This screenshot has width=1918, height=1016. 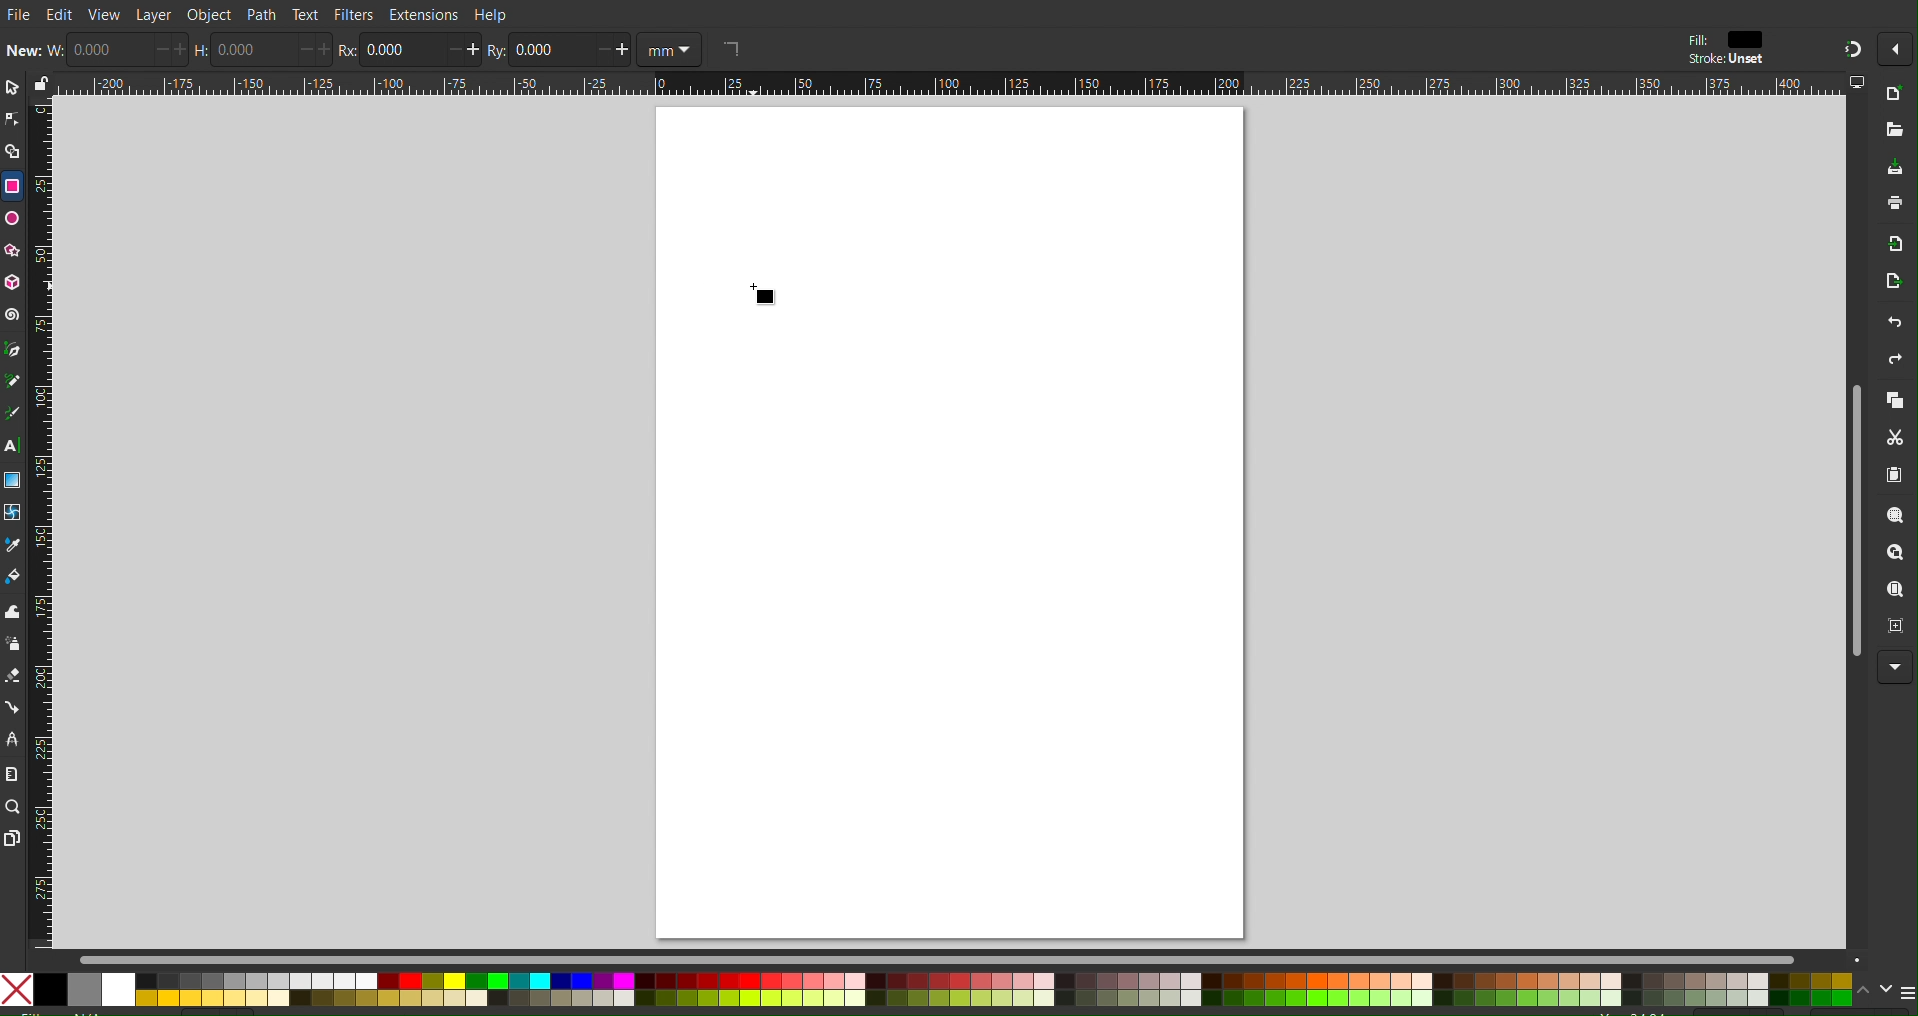 I want to click on LPE Tool, so click(x=12, y=740).